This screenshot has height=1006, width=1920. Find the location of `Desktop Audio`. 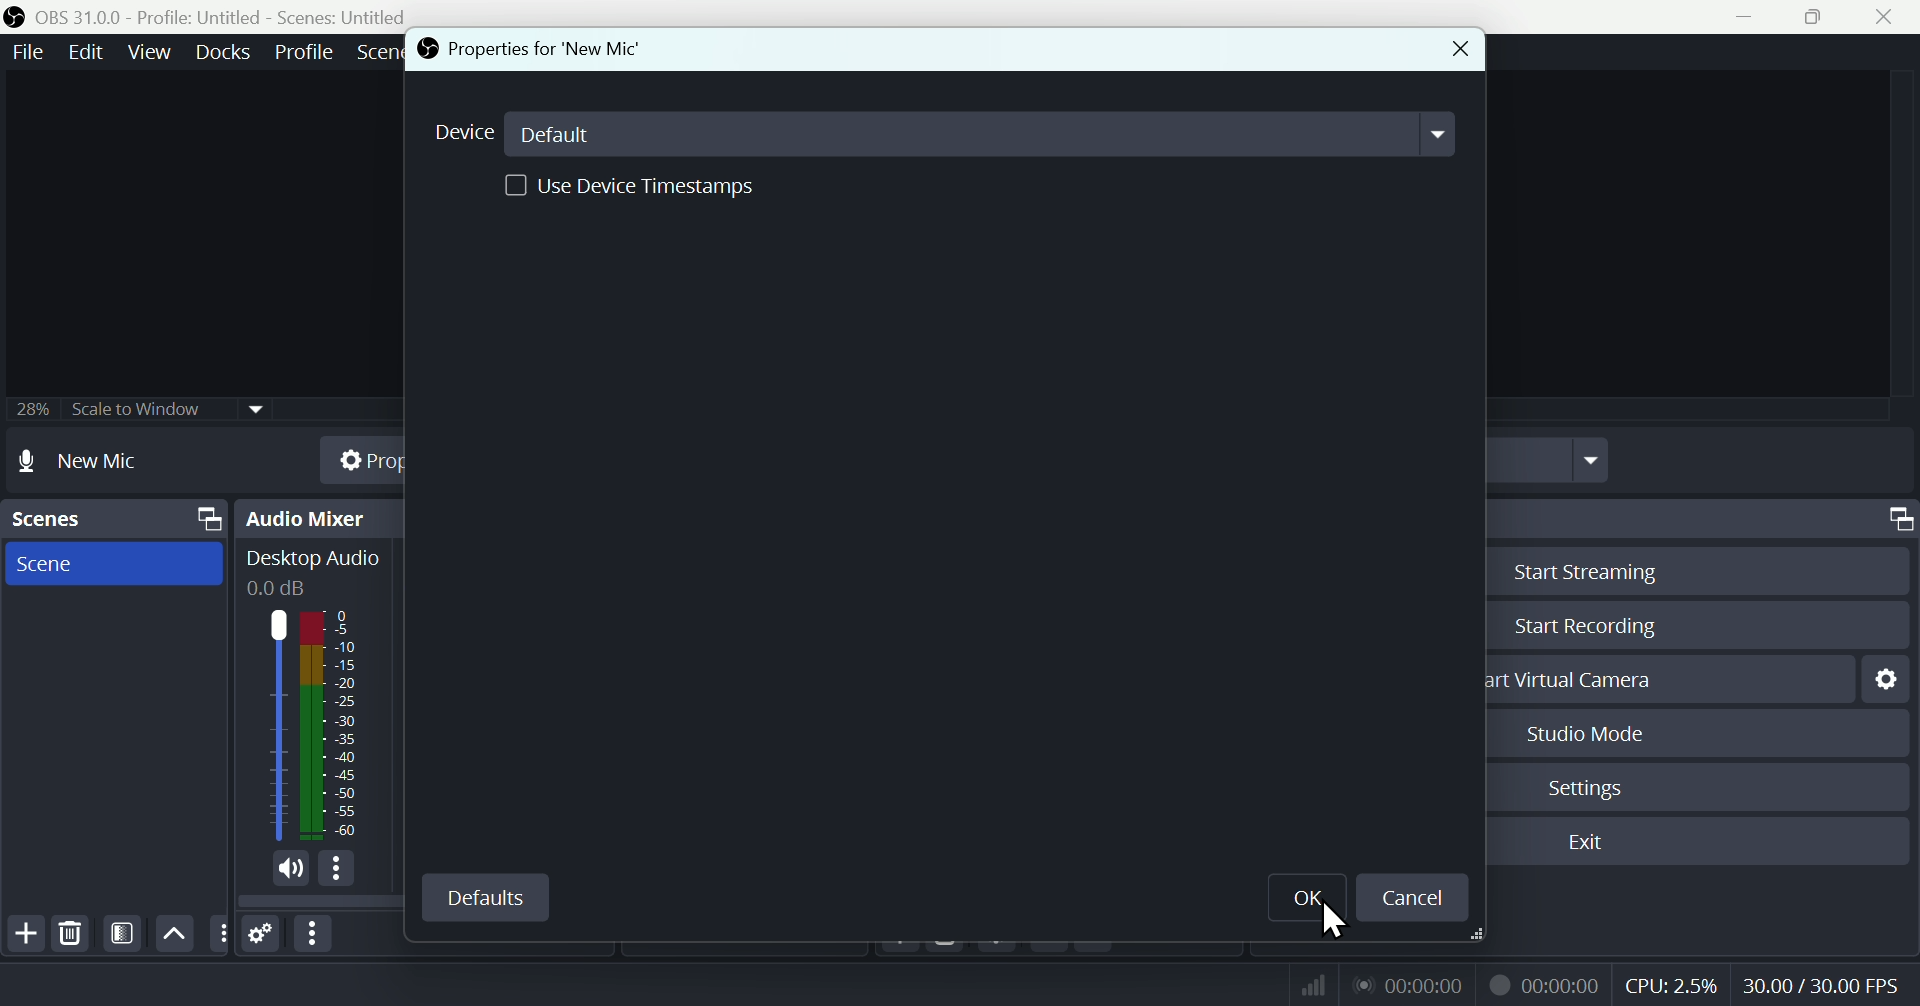

Desktop Audio is located at coordinates (313, 559).